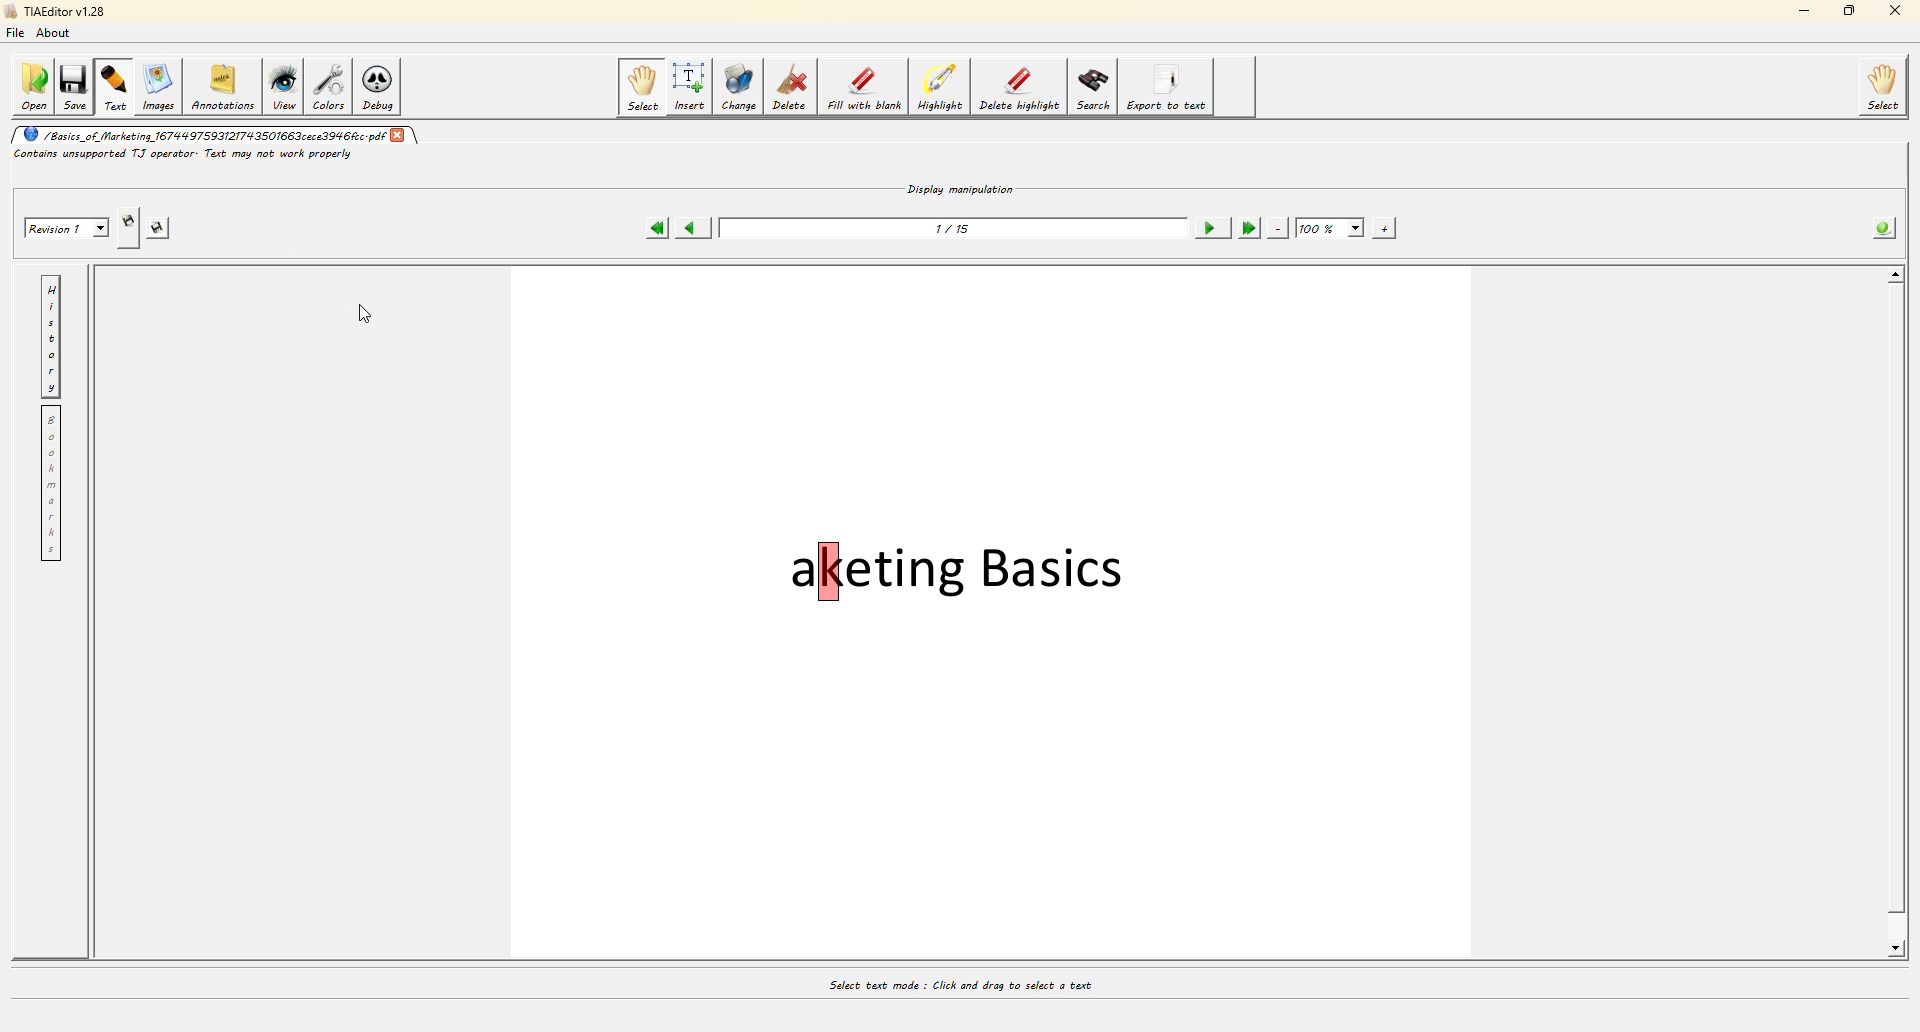 Image resolution: width=1920 pixels, height=1032 pixels. What do you see at coordinates (954, 227) in the screenshot?
I see `page number` at bounding box center [954, 227].